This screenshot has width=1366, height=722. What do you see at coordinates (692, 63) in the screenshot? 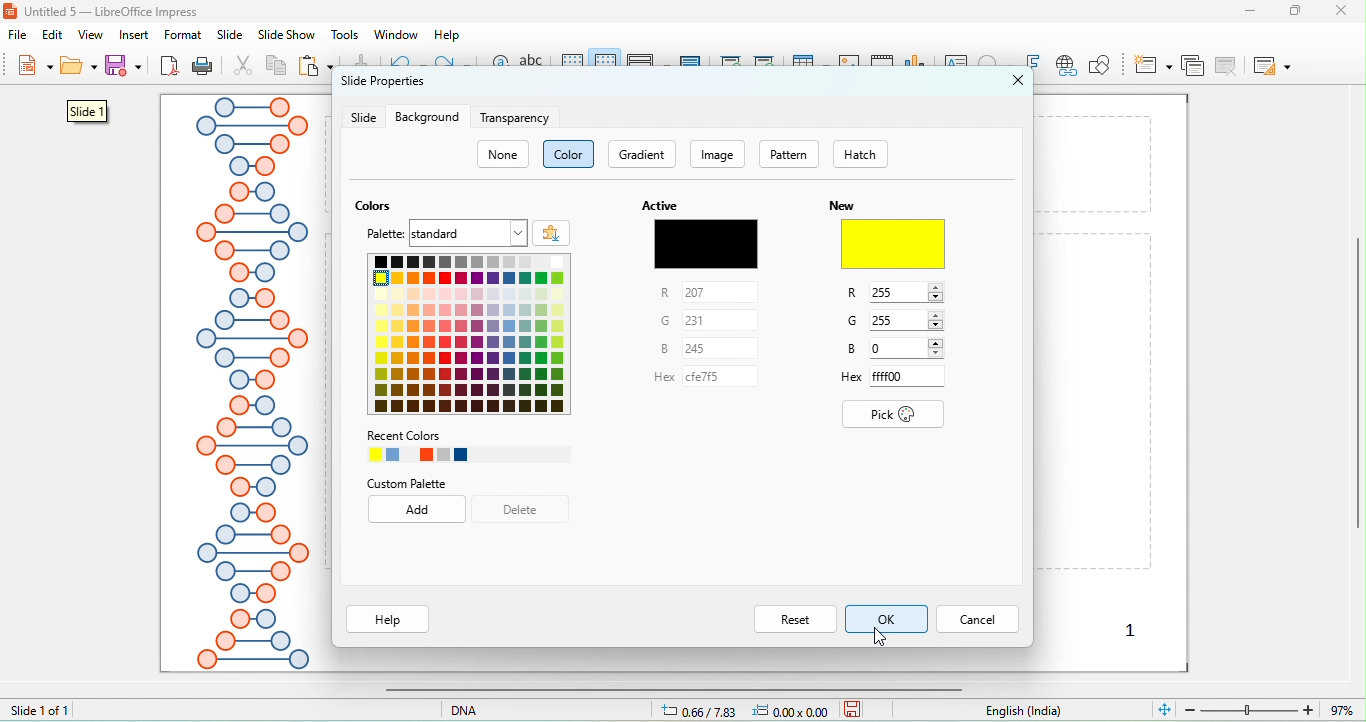
I see `master slide` at bounding box center [692, 63].